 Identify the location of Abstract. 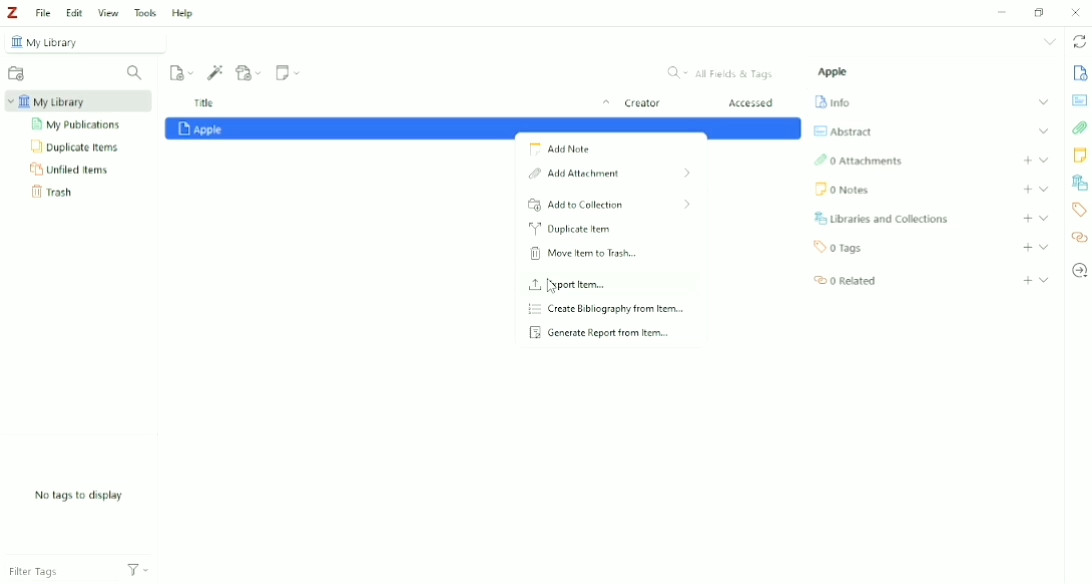
(843, 131).